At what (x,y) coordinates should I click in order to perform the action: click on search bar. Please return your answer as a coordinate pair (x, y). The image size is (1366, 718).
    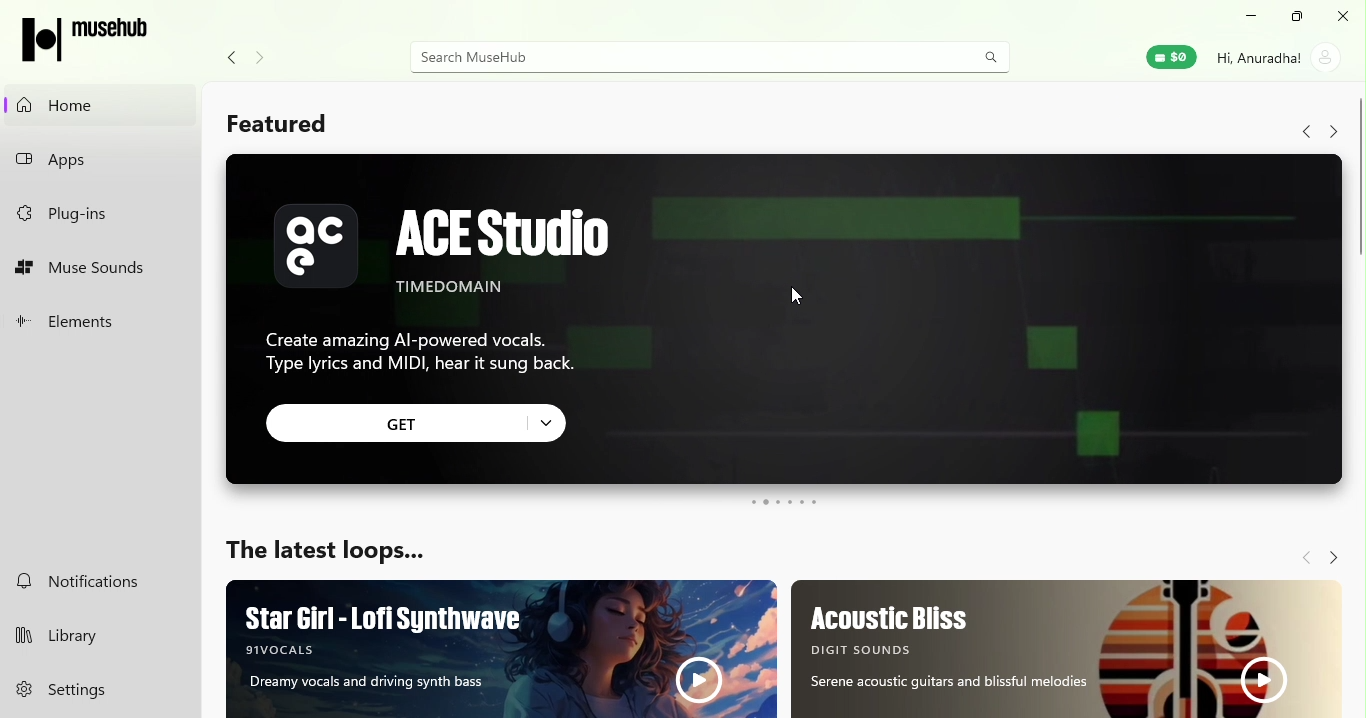
    Looking at the image, I should click on (682, 56).